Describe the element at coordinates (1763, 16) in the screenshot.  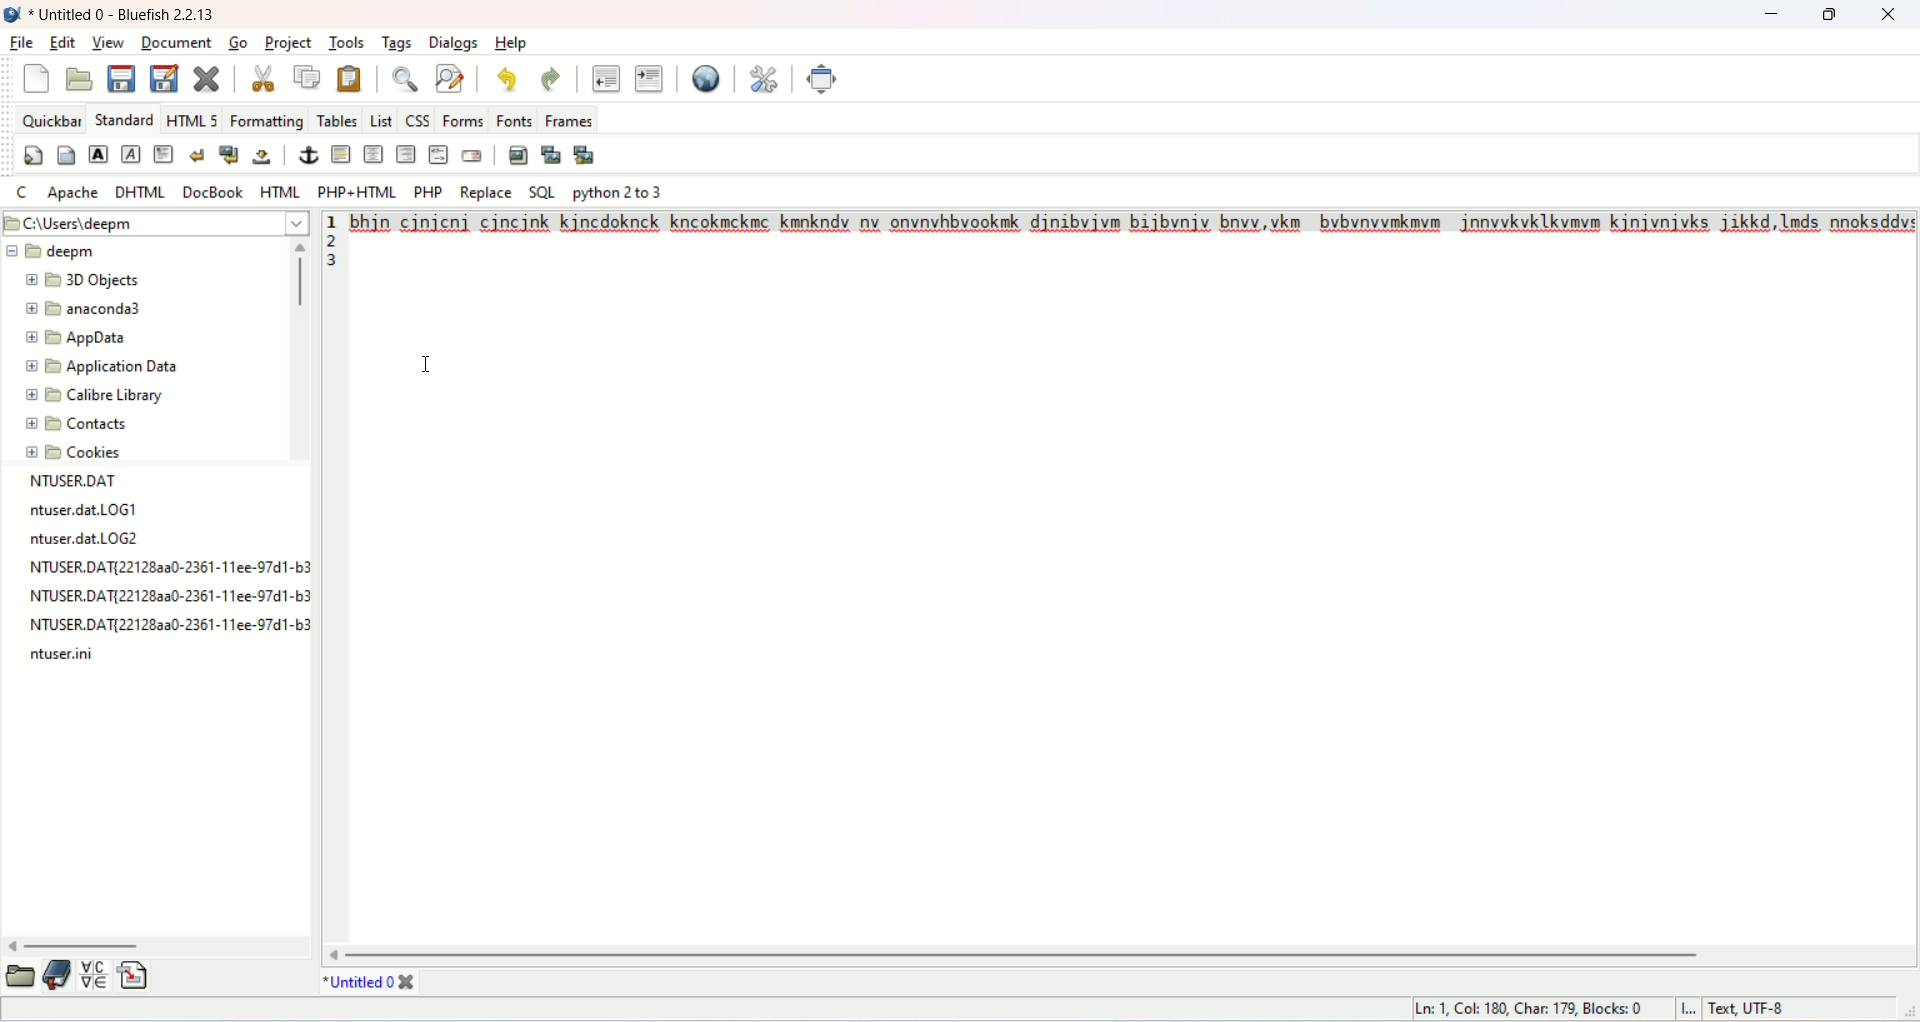
I see `minimize` at that location.